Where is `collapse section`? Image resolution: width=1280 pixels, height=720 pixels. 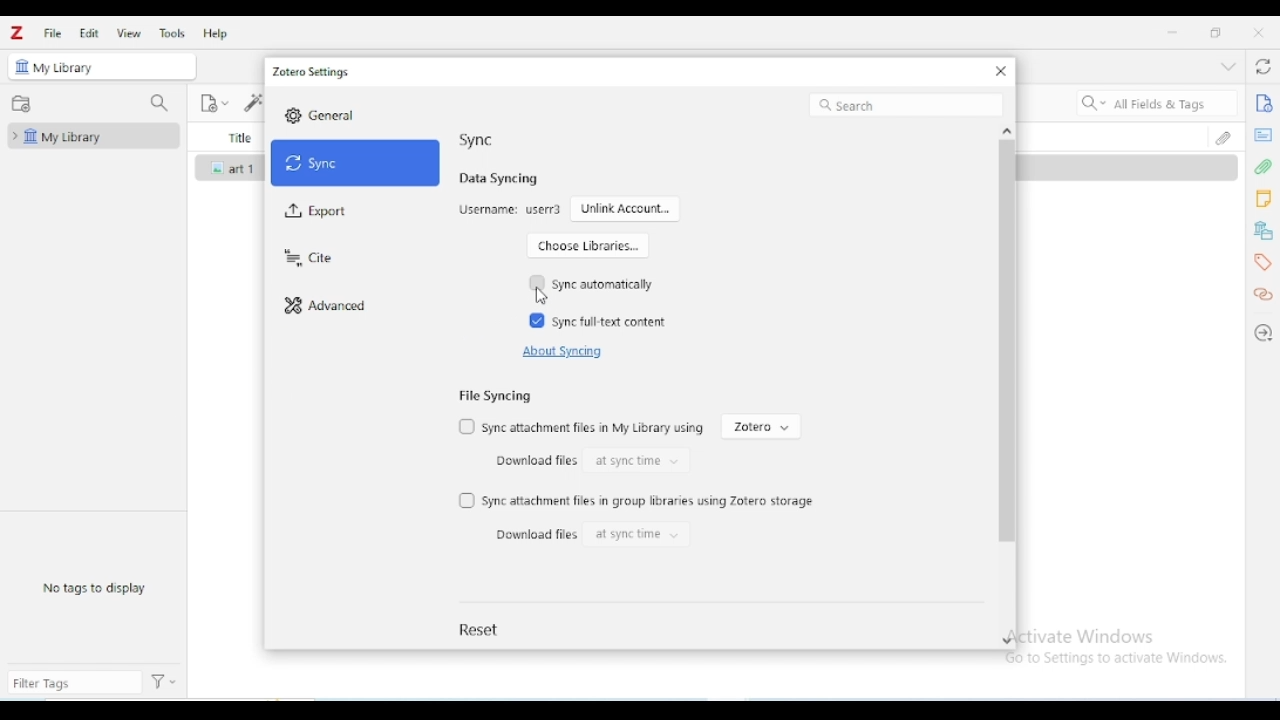
collapse section is located at coordinates (1228, 66).